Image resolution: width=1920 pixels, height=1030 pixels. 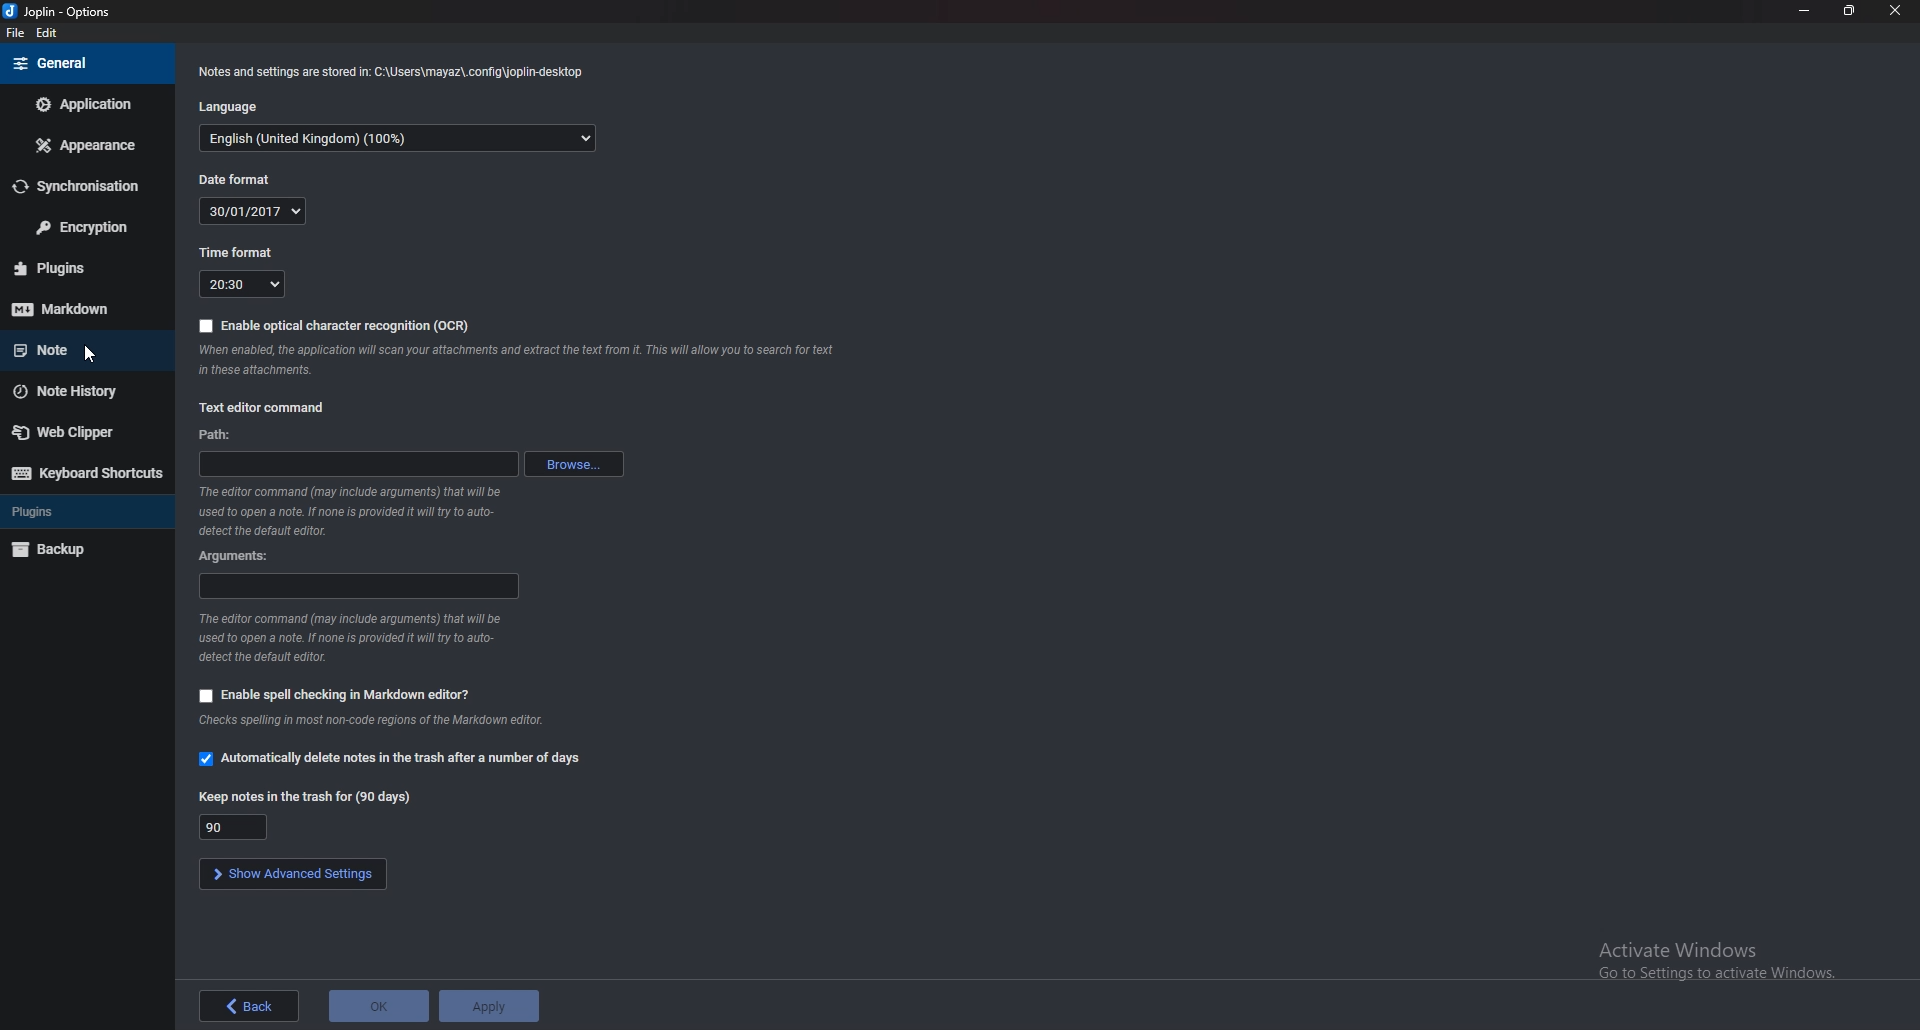 I want to click on Show advanced settings, so click(x=289, y=875).